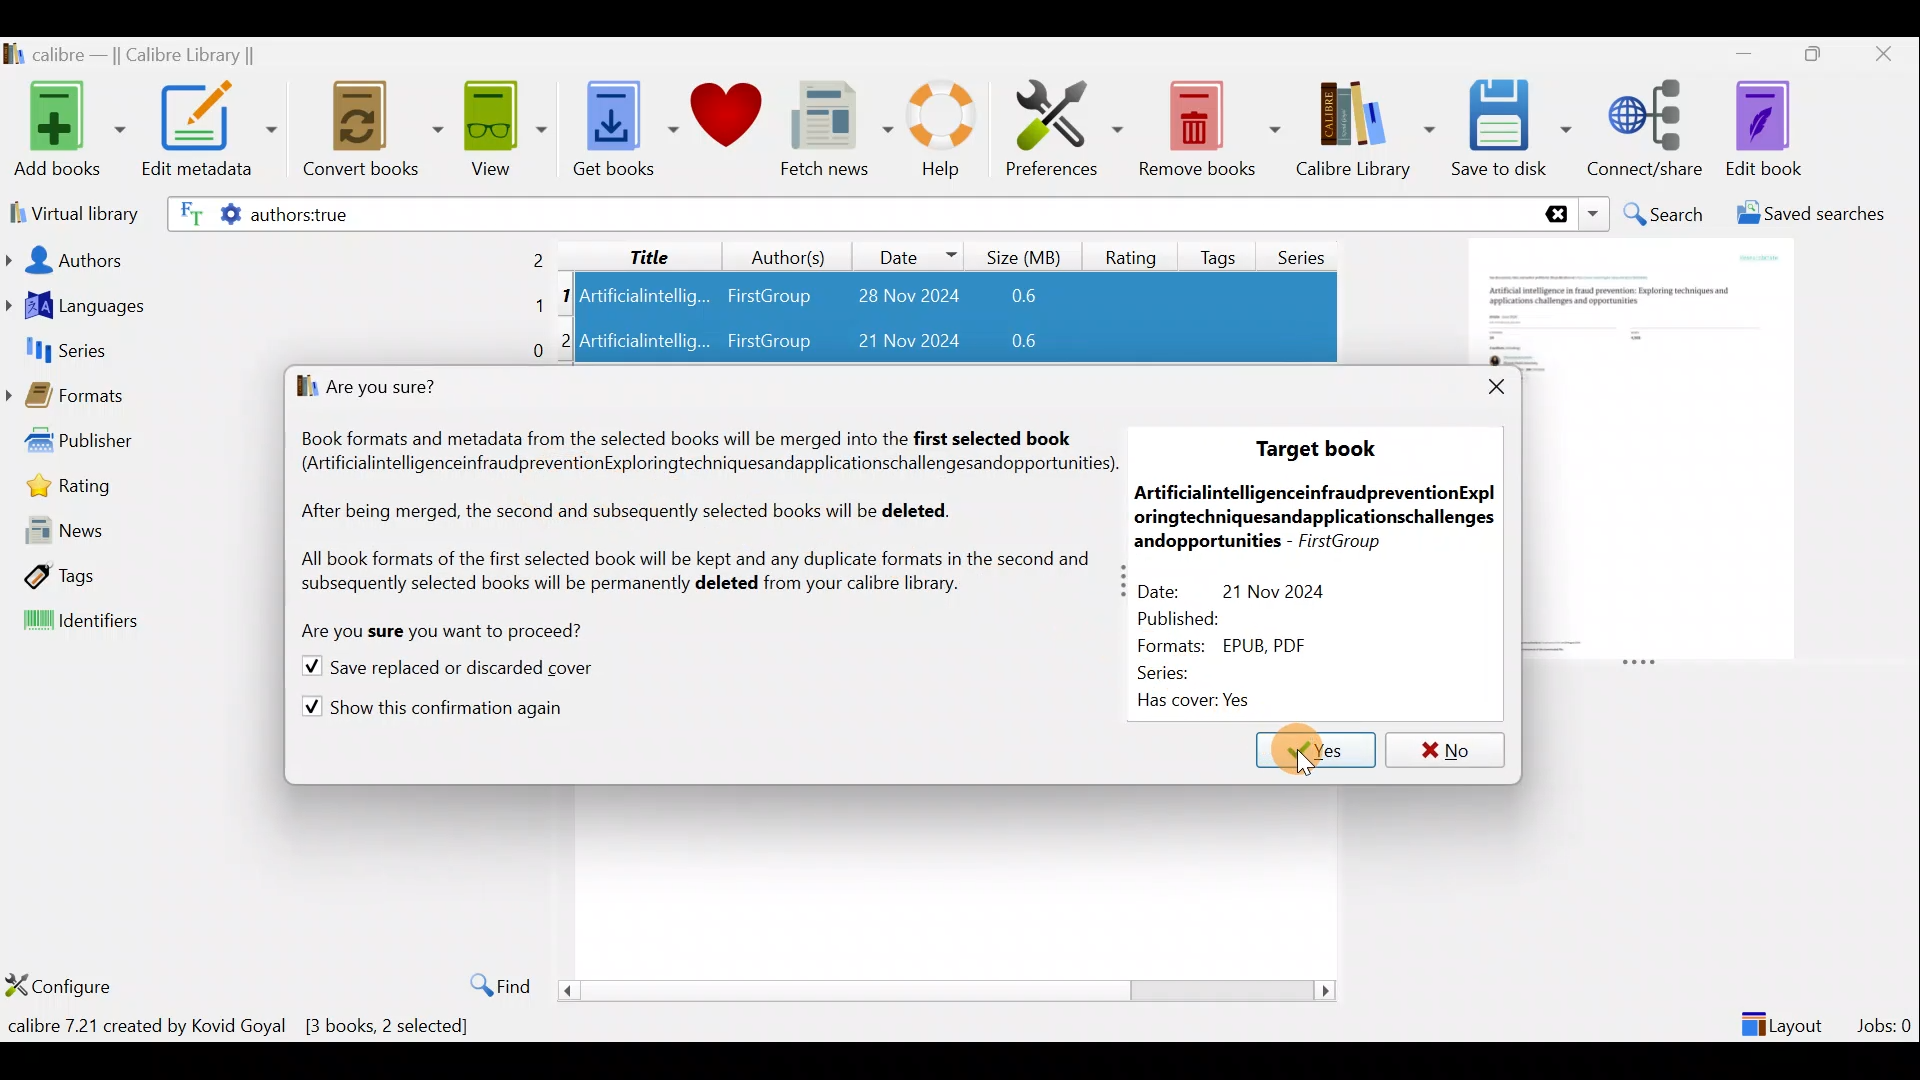  Describe the element at coordinates (1210, 128) in the screenshot. I see `Remove books` at that location.